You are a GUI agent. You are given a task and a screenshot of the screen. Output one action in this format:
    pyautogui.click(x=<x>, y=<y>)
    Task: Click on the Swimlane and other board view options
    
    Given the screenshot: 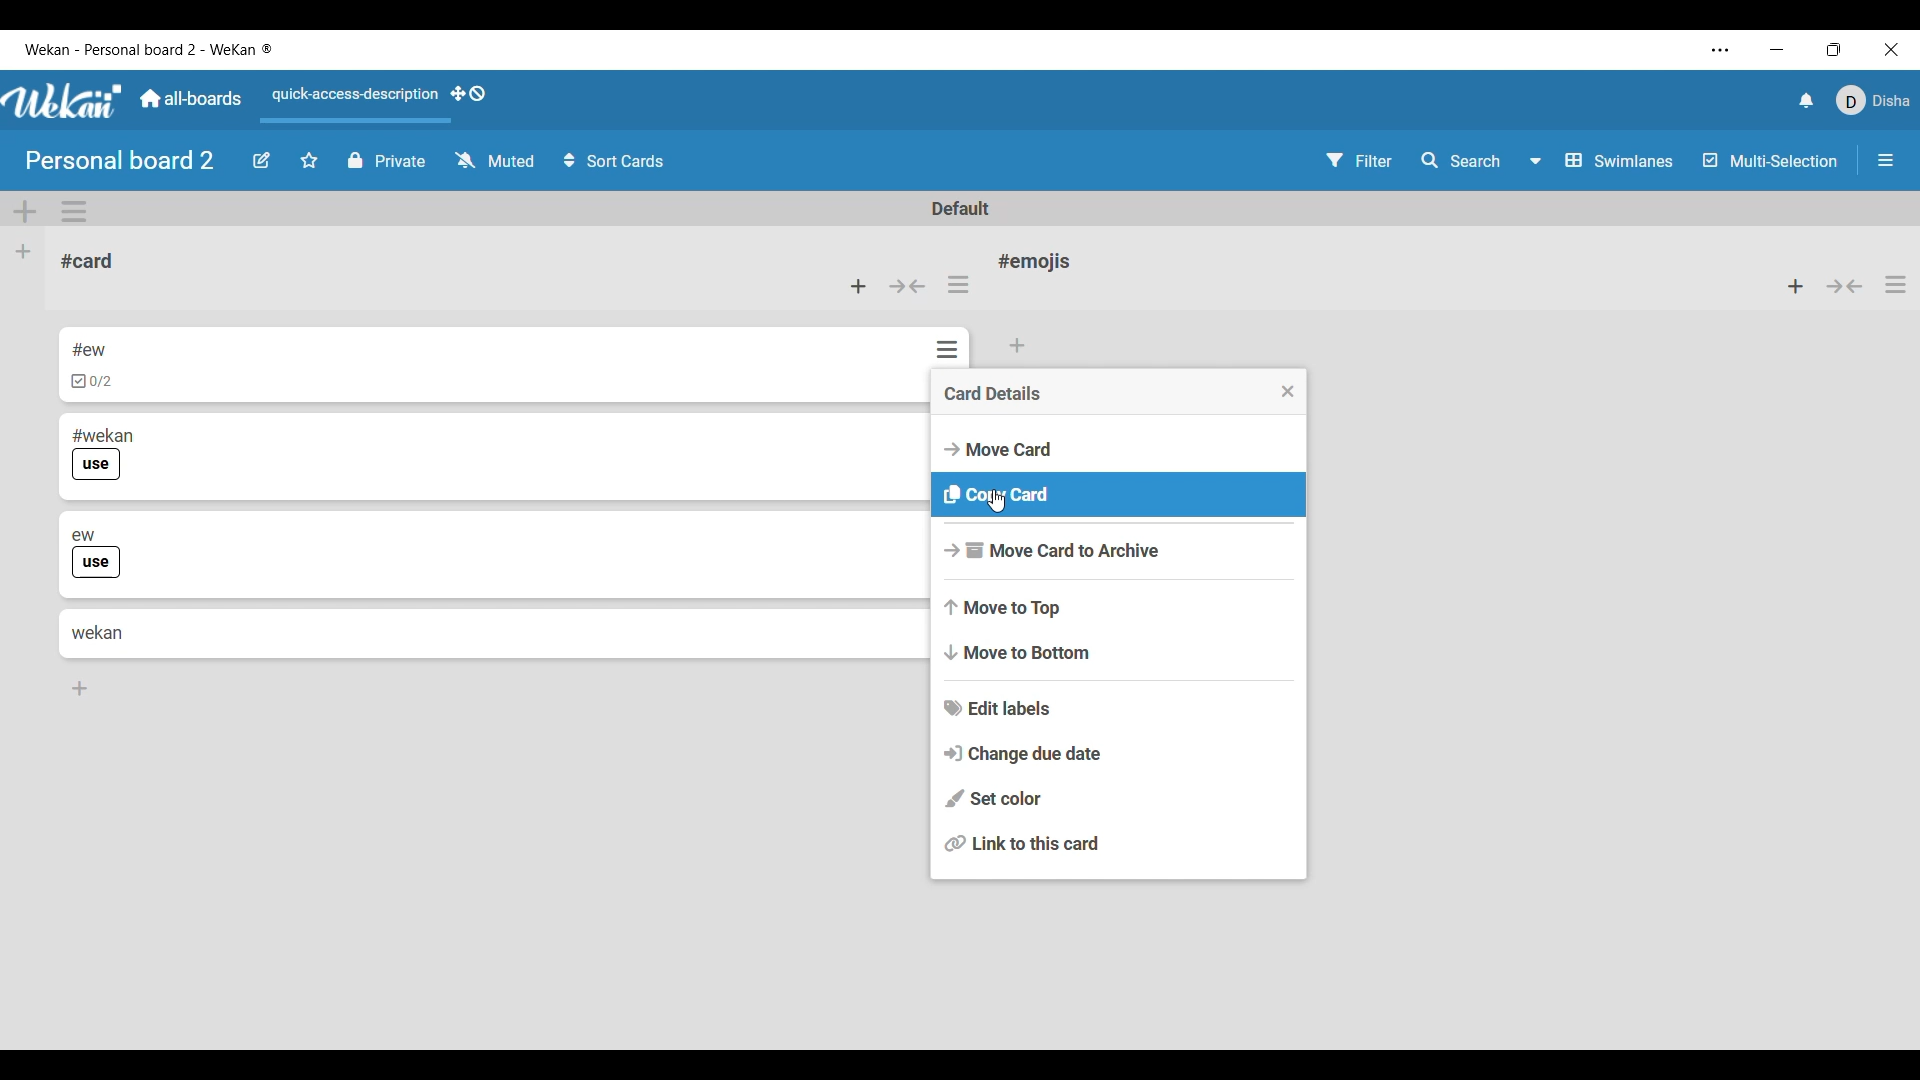 What is the action you would take?
    pyautogui.click(x=1603, y=161)
    